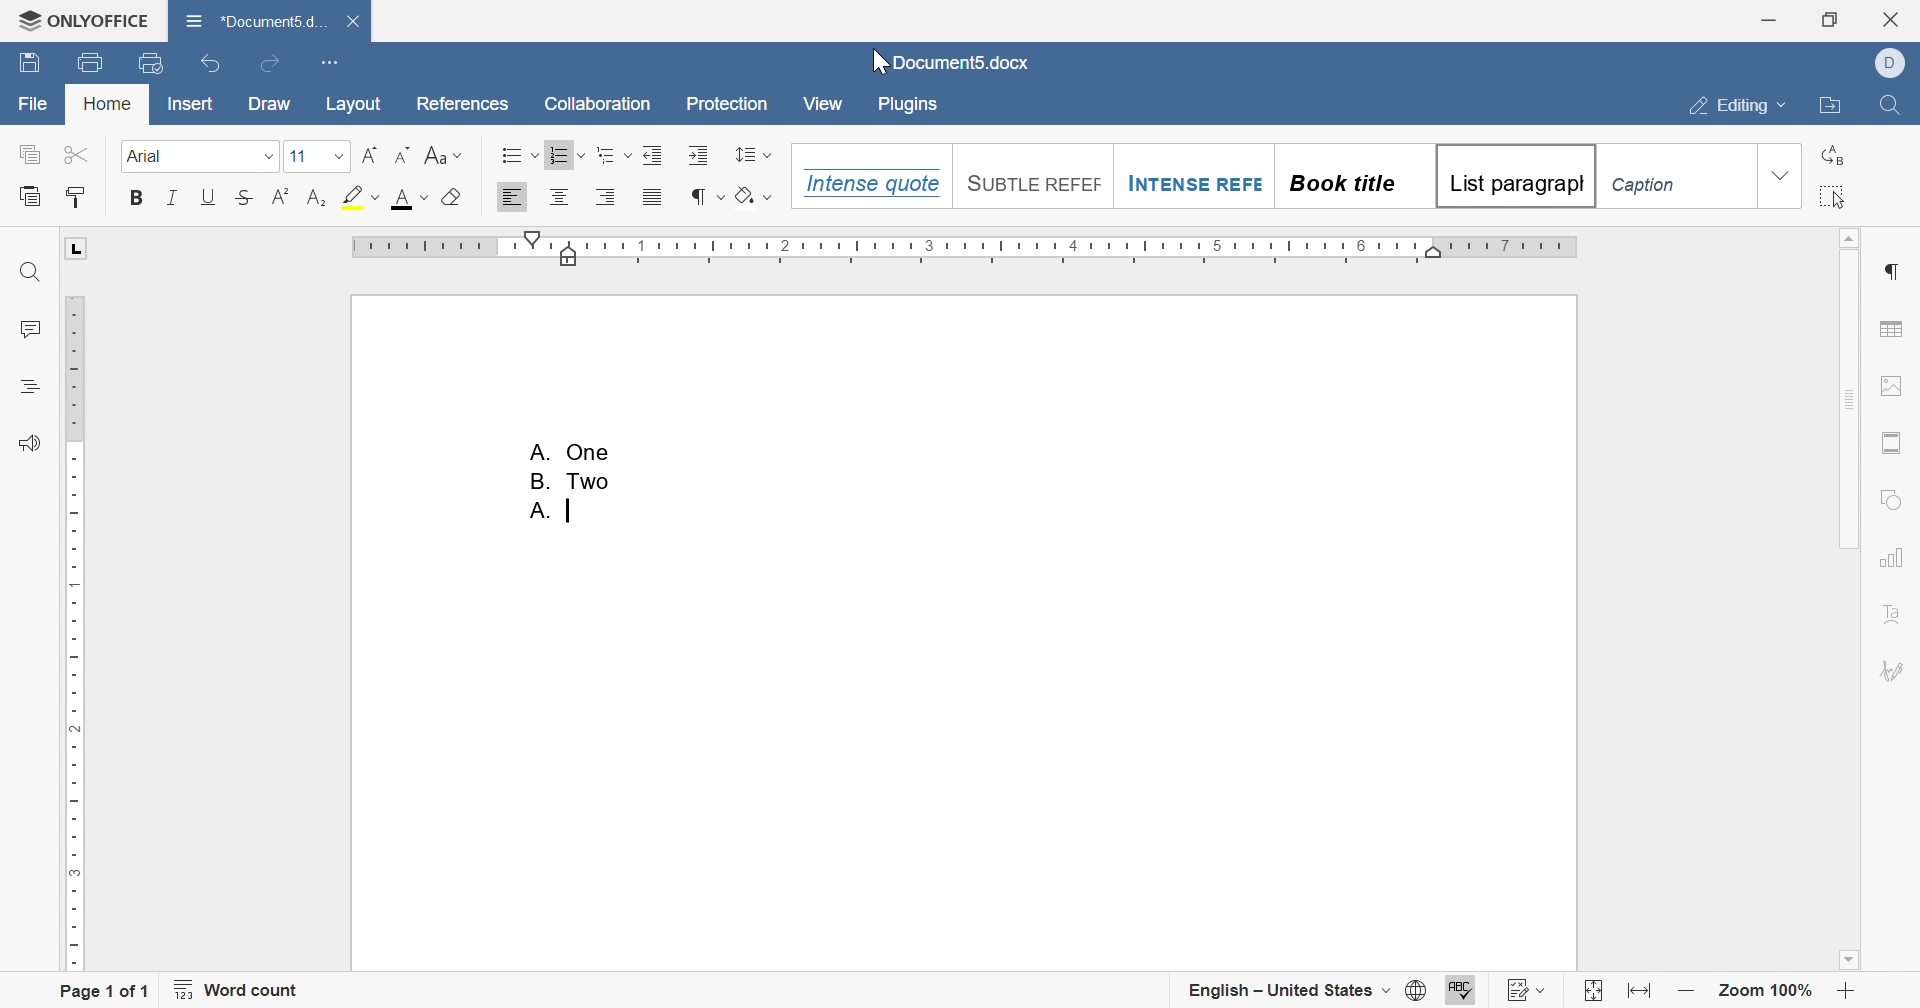 Image resolution: width=1920 pixels, height=1008 pixels. I want to click on Align Right, so click(606, 196).